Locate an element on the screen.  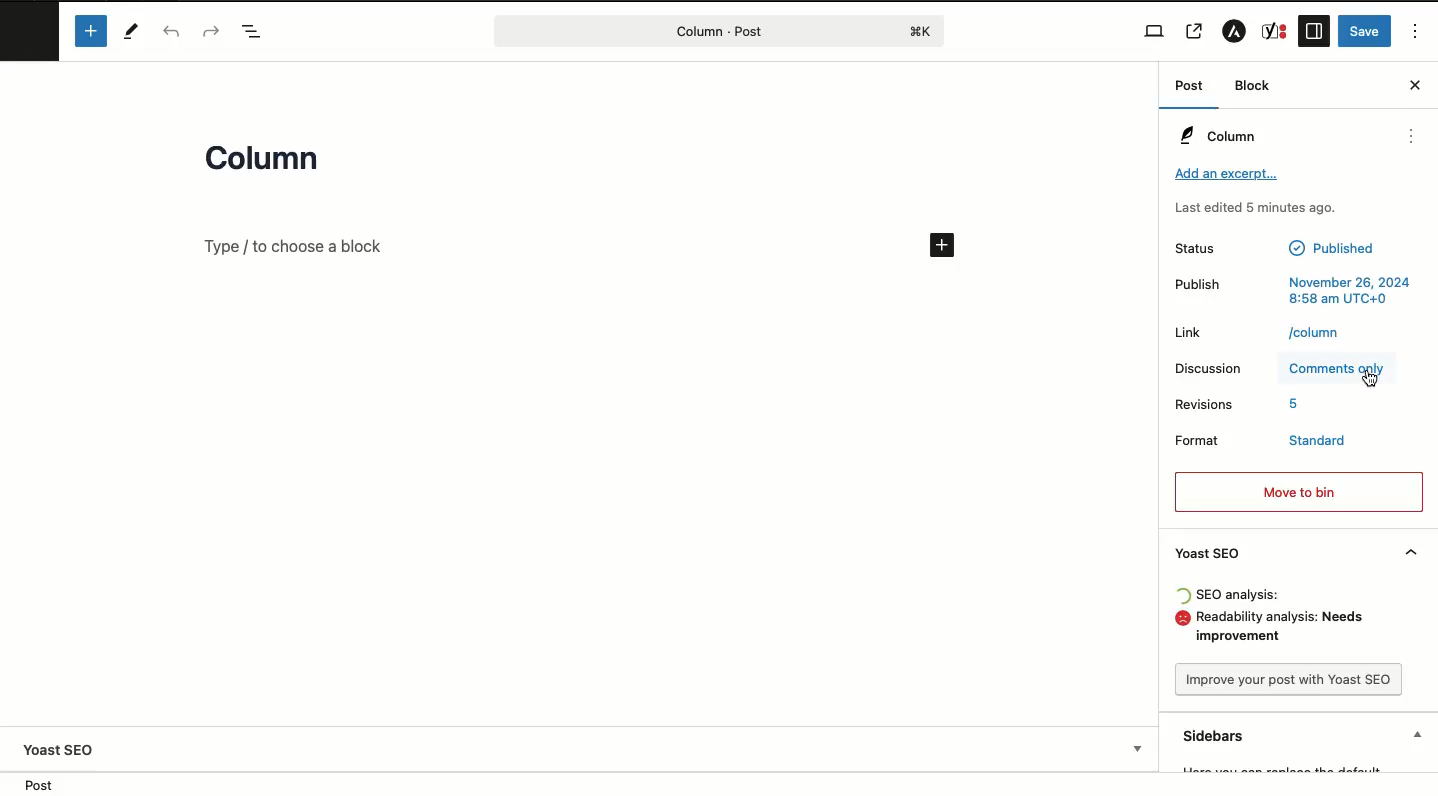
Save is located at coordinates (1365, 31).